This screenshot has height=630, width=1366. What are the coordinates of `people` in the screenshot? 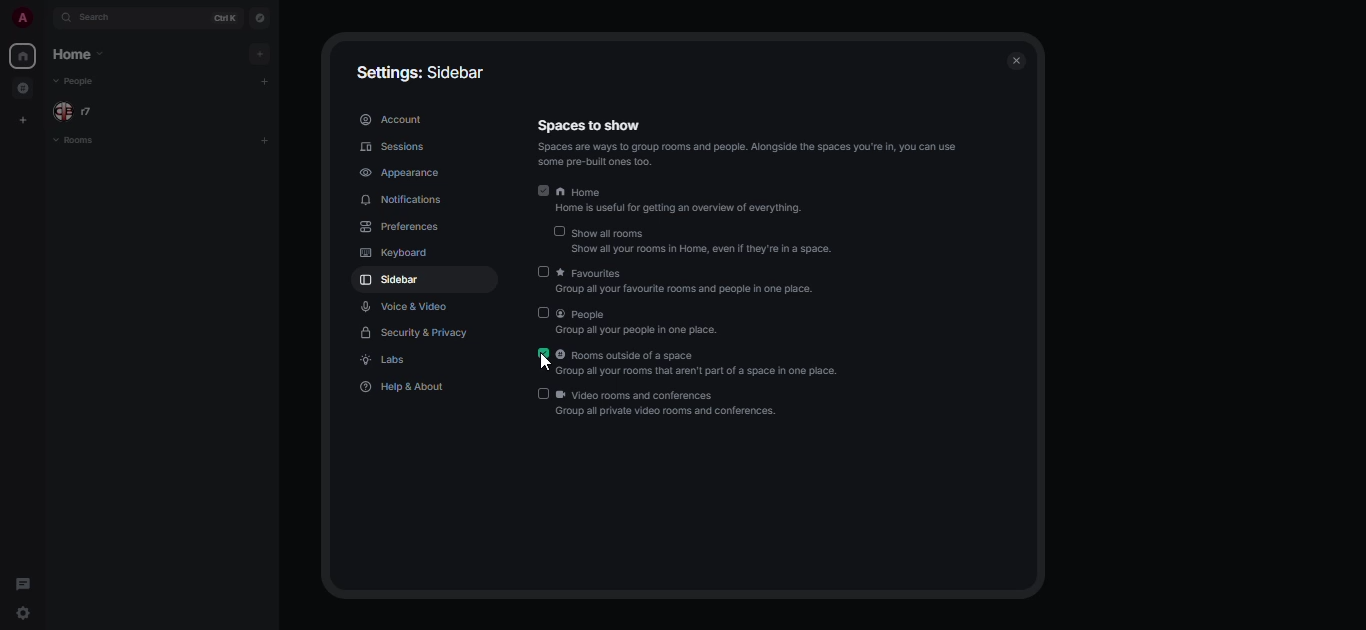 It's located at (79, 111).